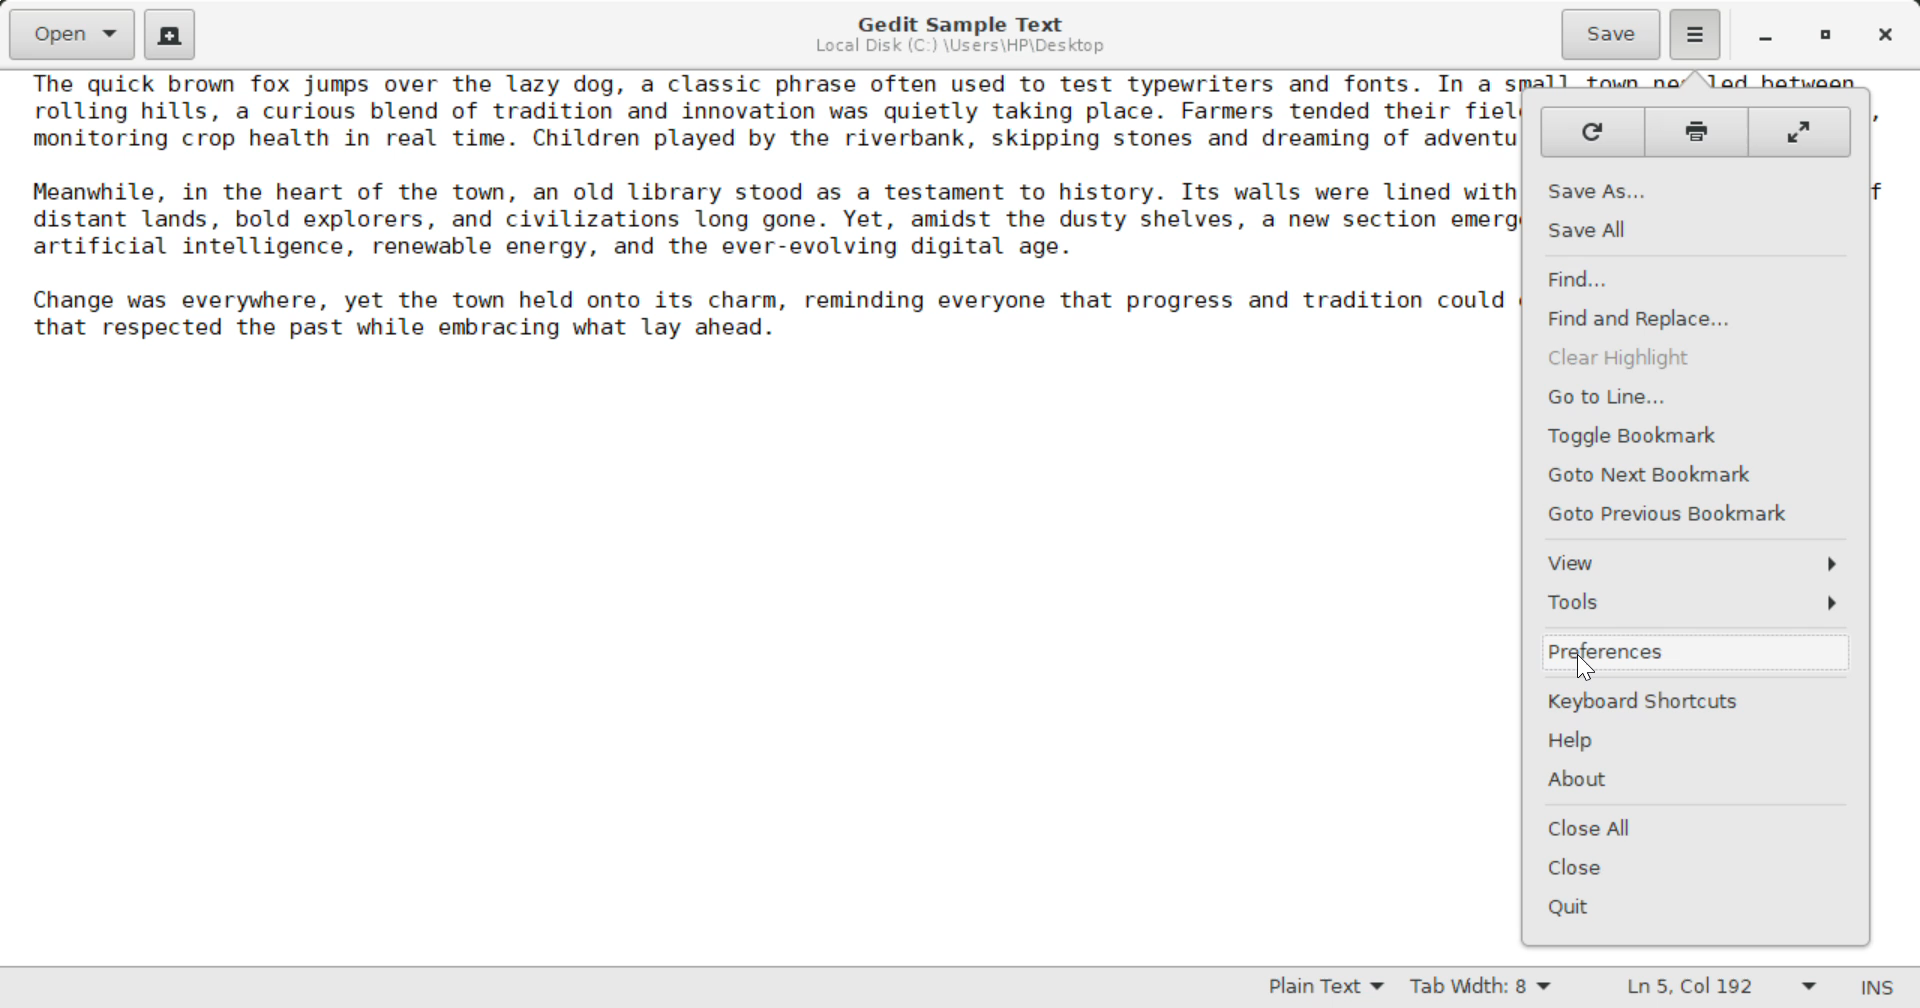 Image resolution: width=1920 pixels, height=1008 pixels. I want to click on Create Documents, so click(170, 32).